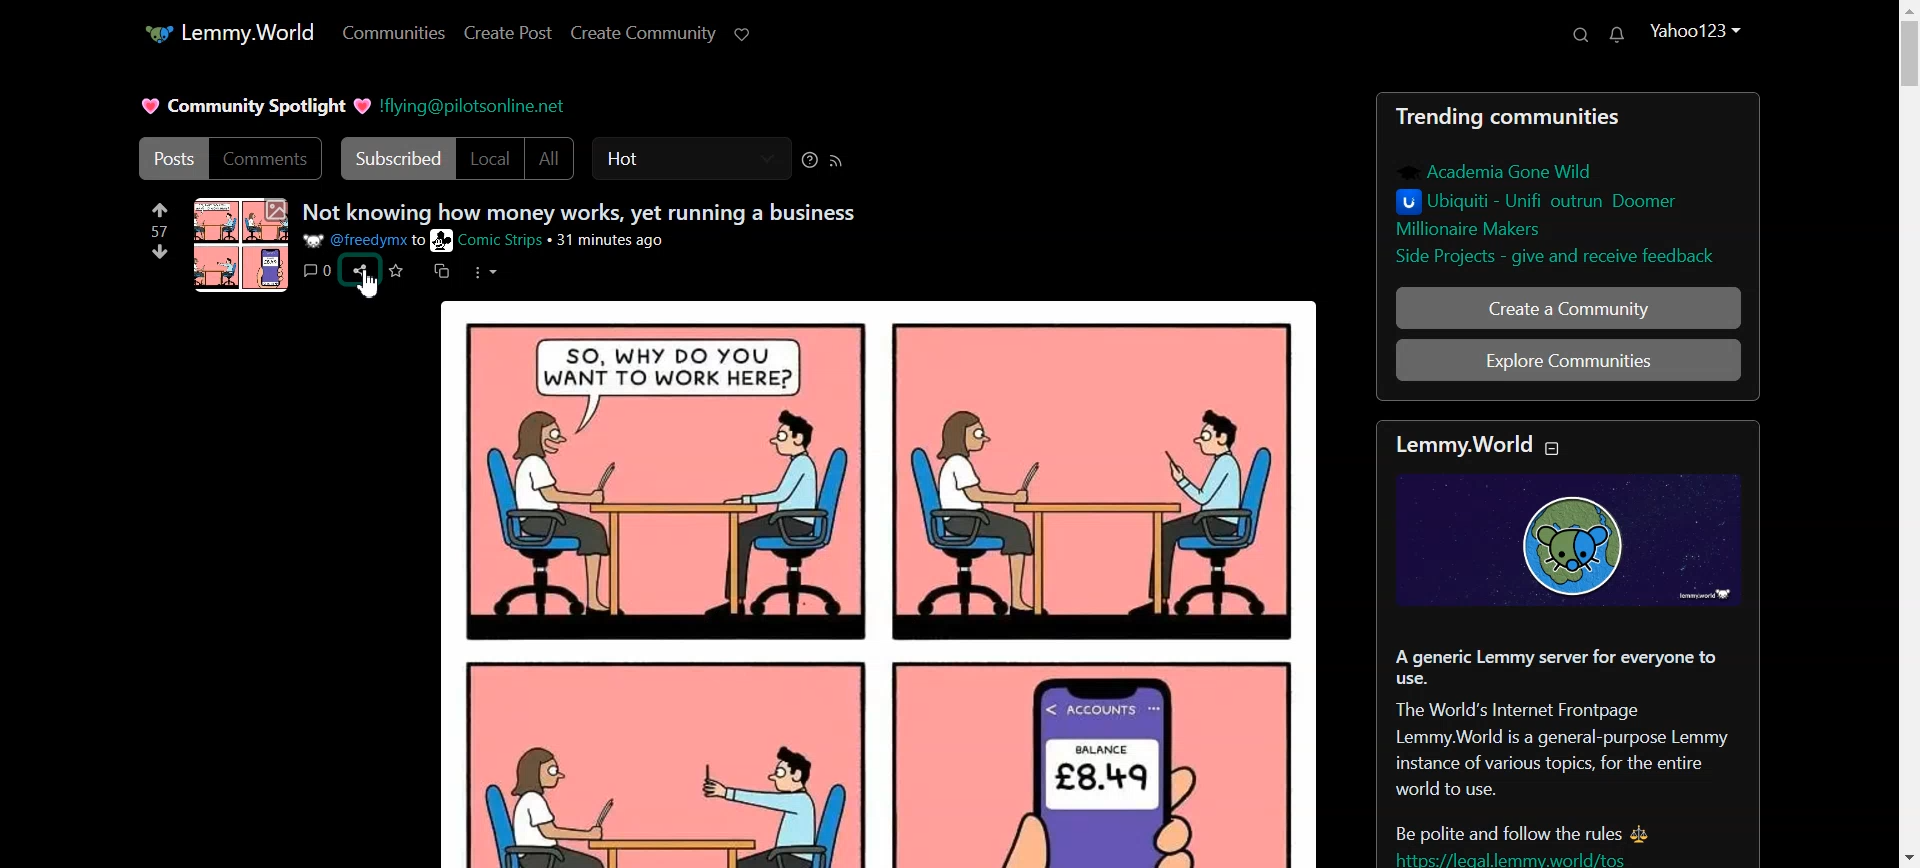 The width and height of the screenshot is (1920, 868). I want to click on Unread Messages, so click(1617, 35).